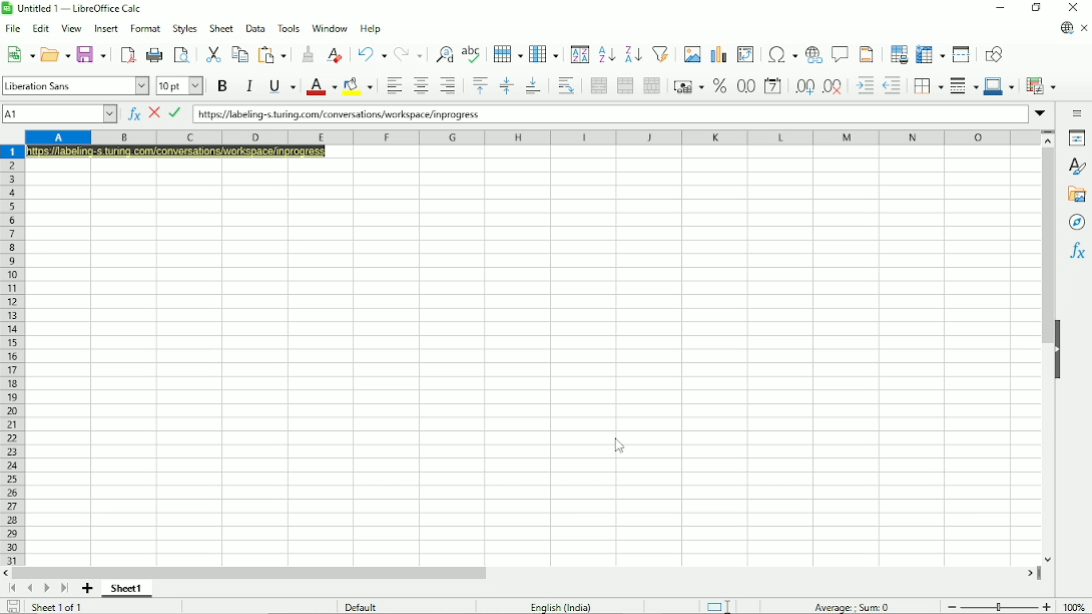  I want to click on Align right, so click(447, 85).